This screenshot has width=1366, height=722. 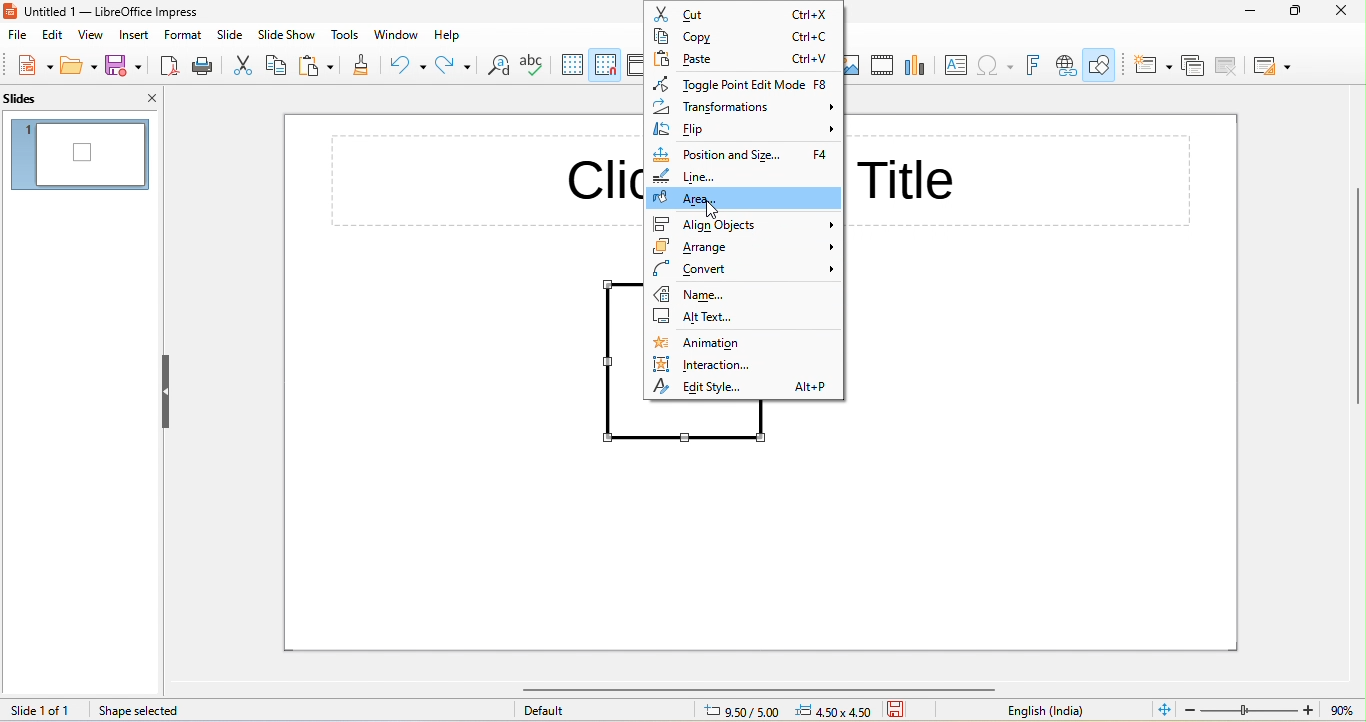 I want to click on edit, so click(x=53, y=35).